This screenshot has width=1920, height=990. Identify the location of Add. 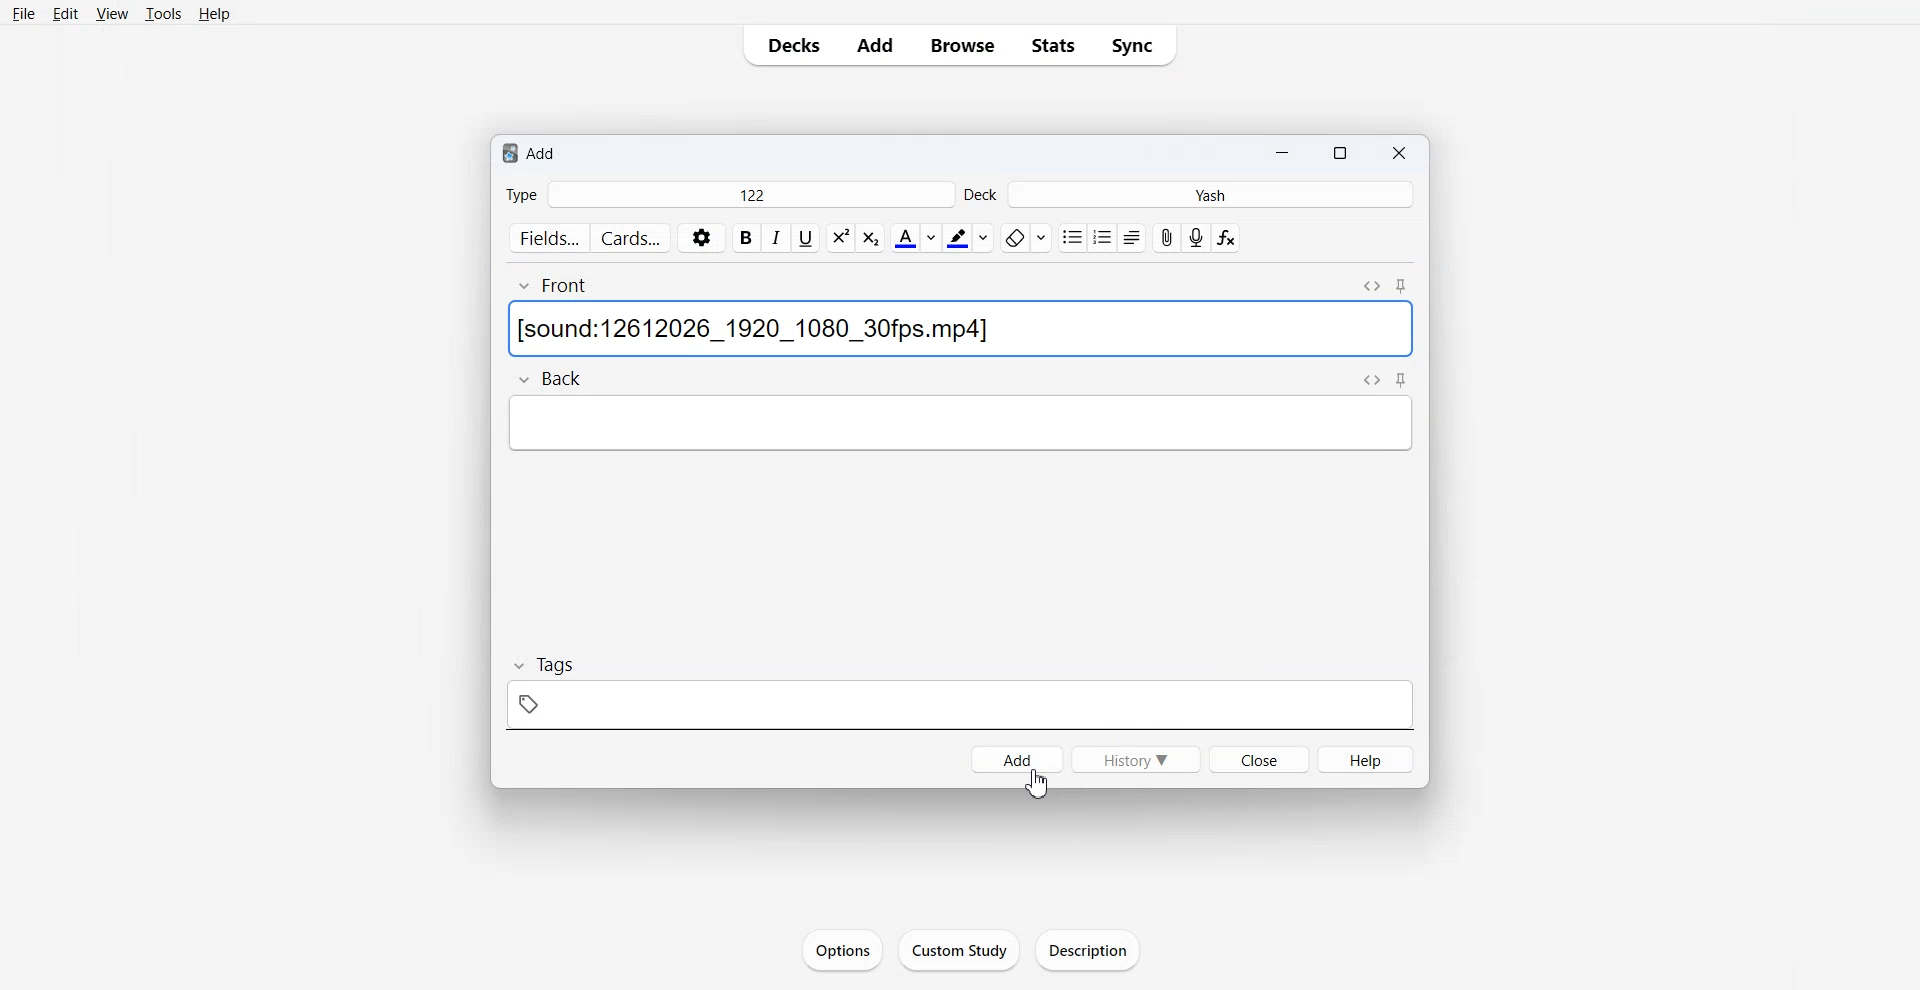
(550, 155).